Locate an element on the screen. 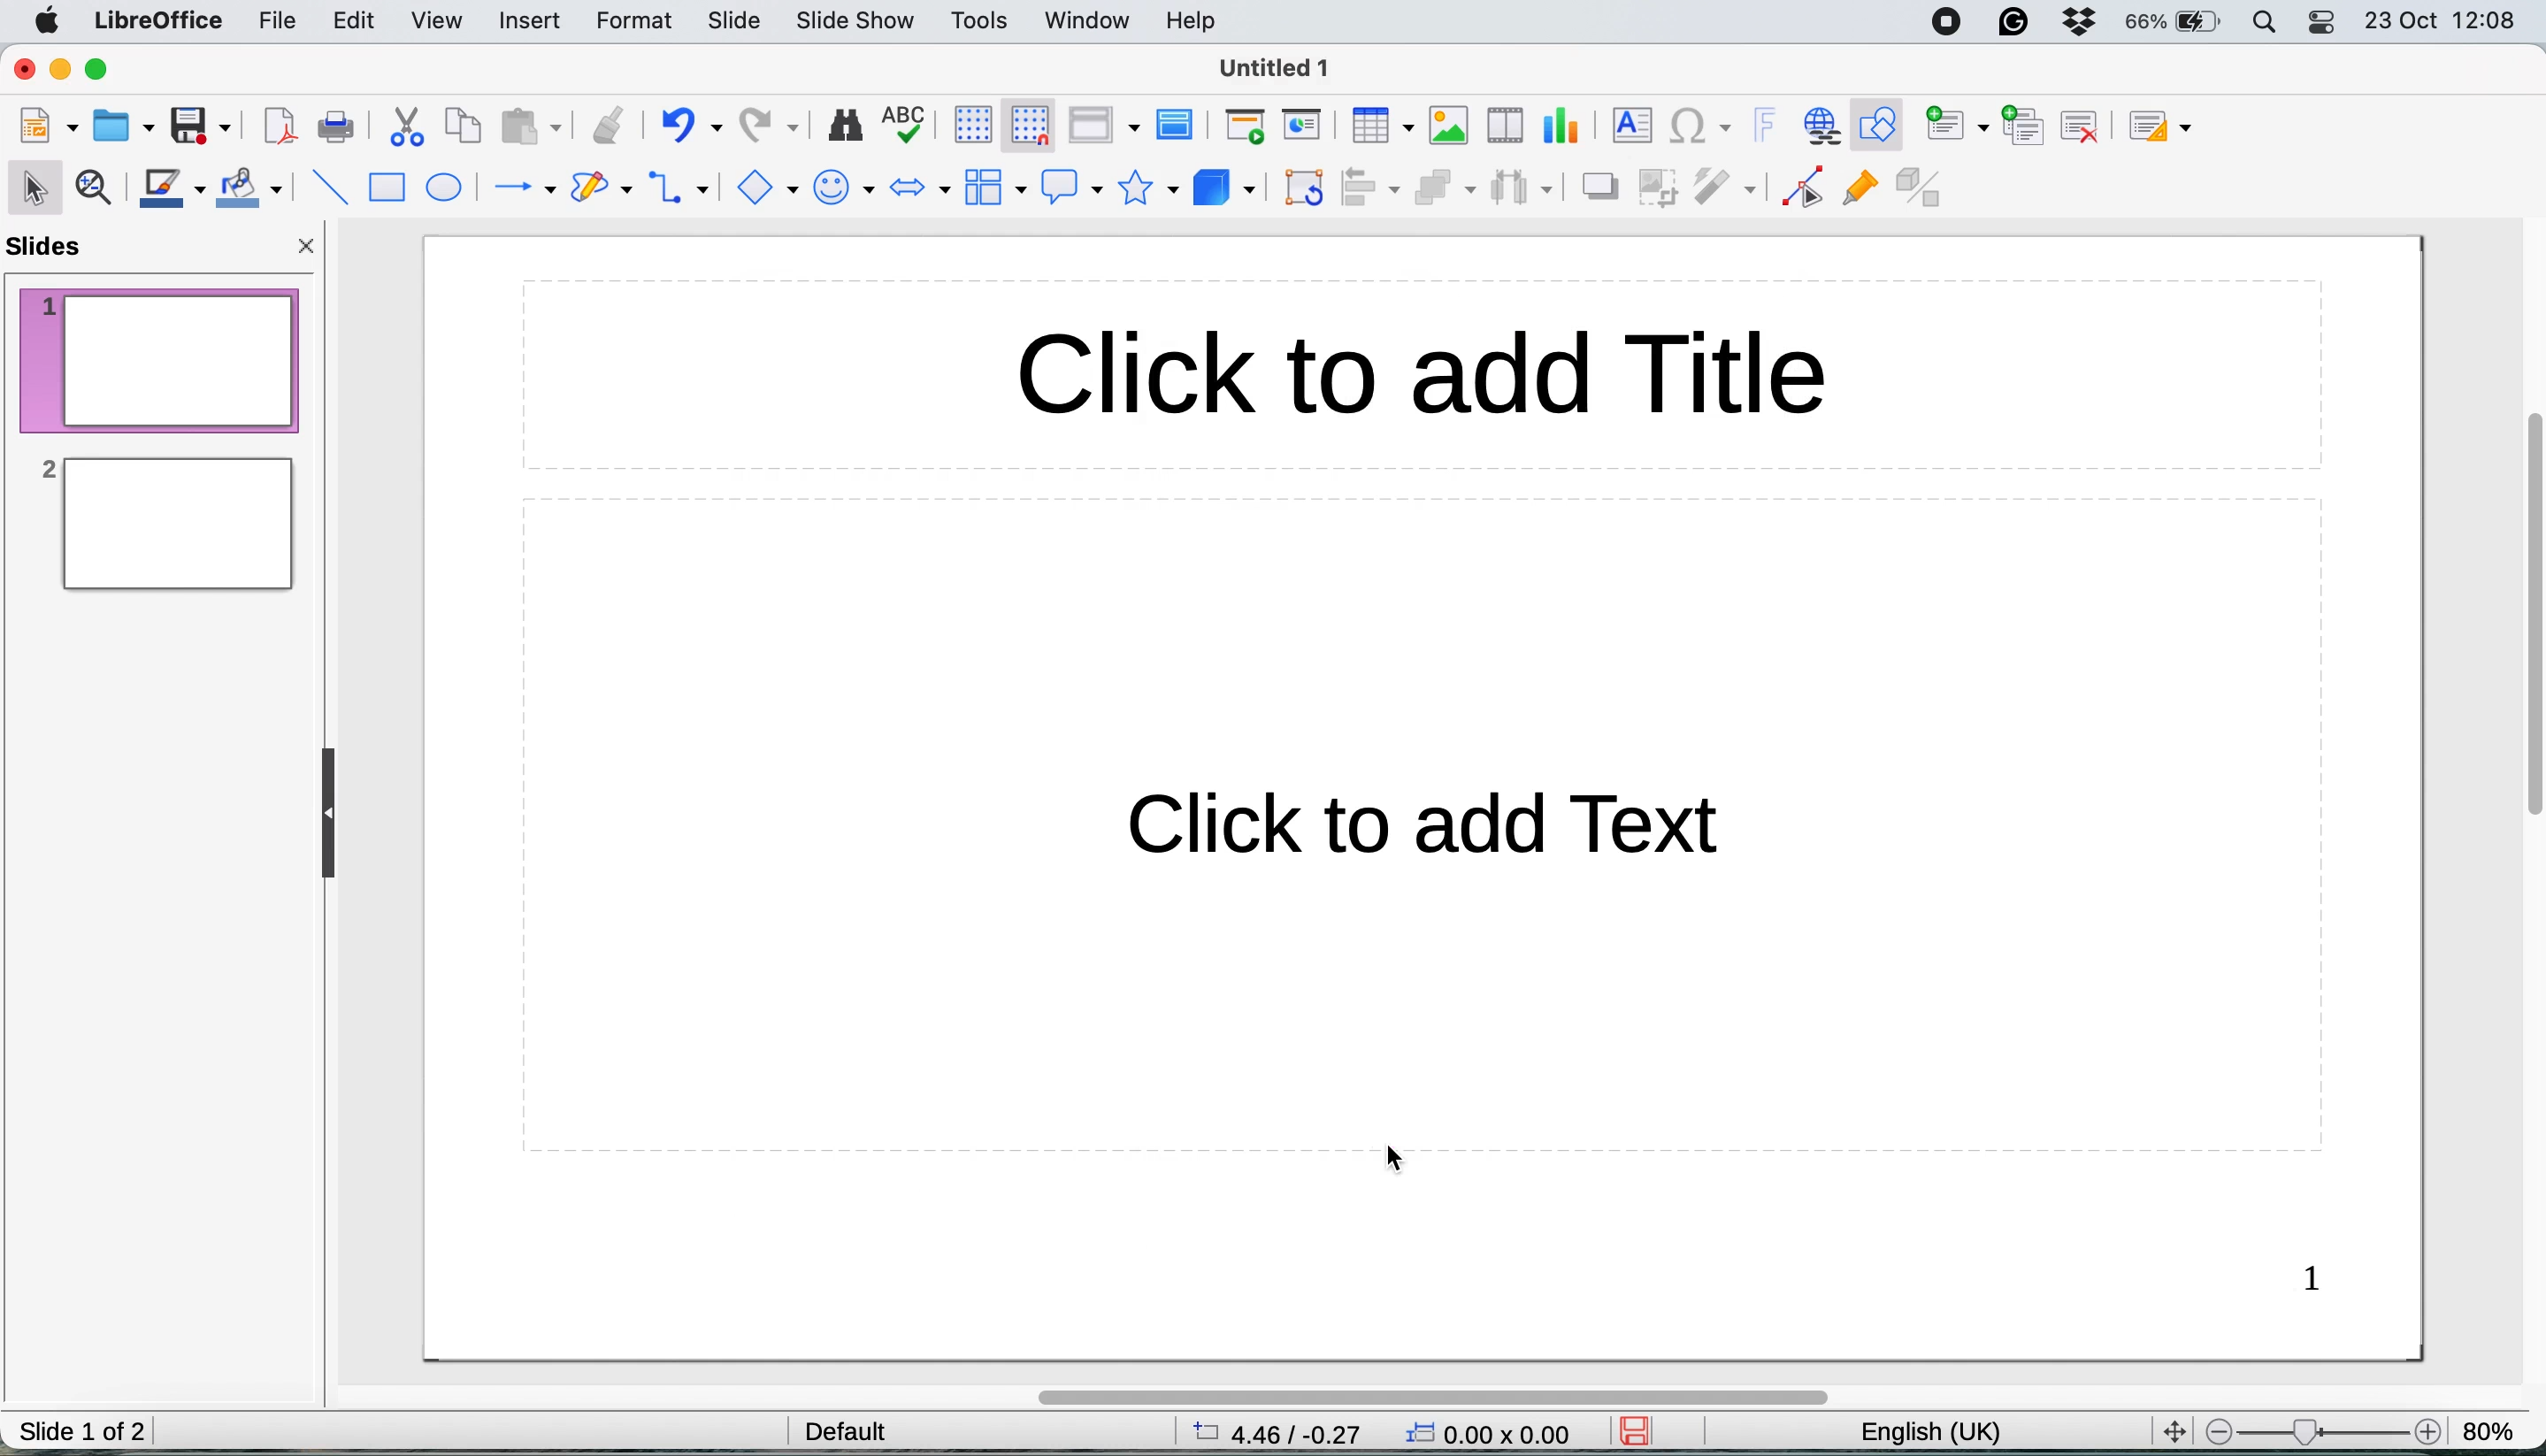 This screenshot has width=2546, height=1456. screen recorder is located at coordinates (1954, 22).